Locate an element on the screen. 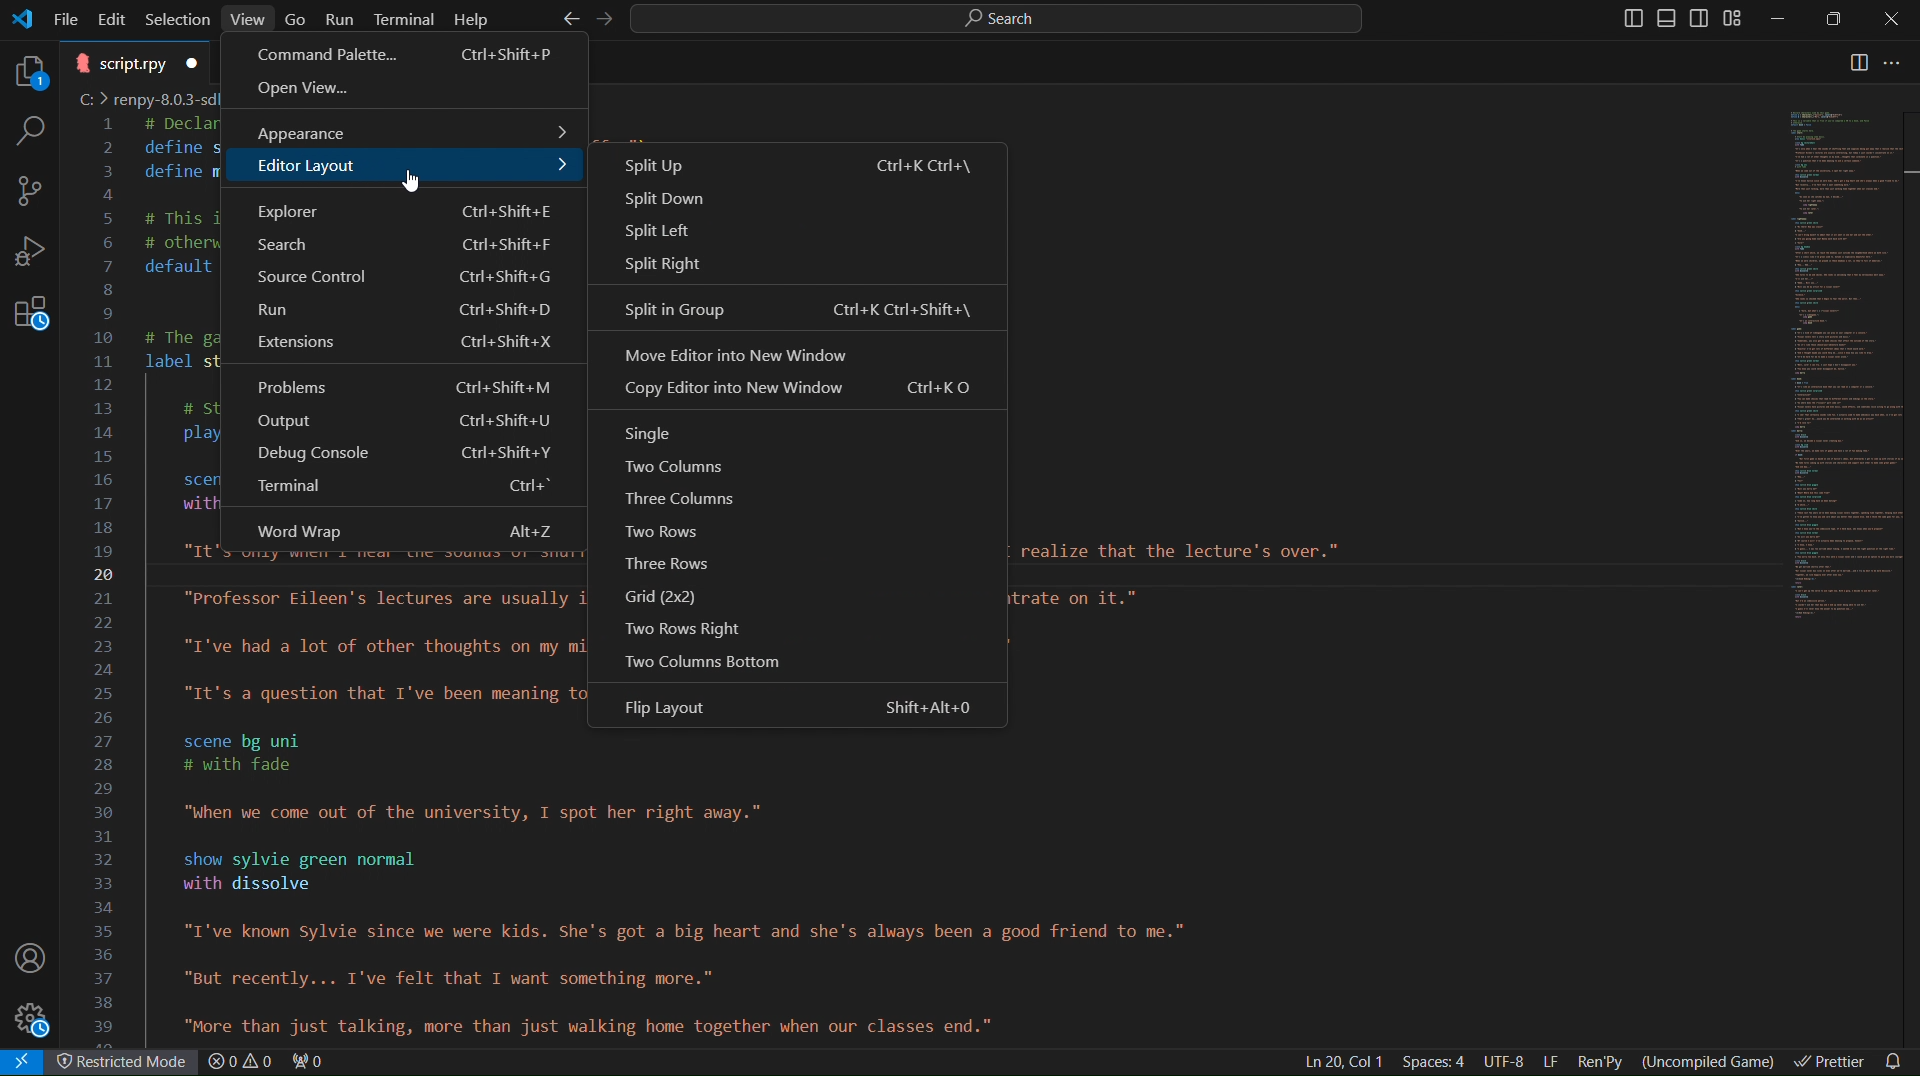 This screenshot has height=1076, width=1920. Restricted Mode is located at coordinates (127, 1064).